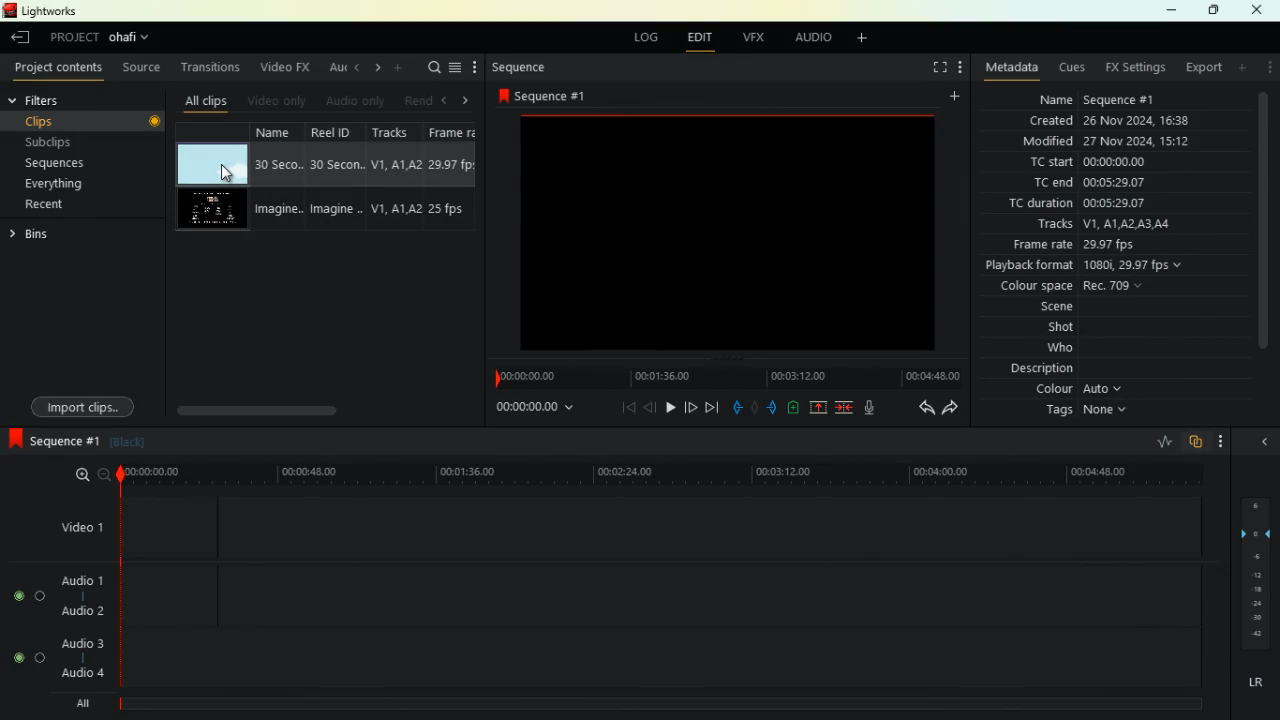  Describe the element at coordinates (21, 36) in the screenshot. I see `leave` at that location.